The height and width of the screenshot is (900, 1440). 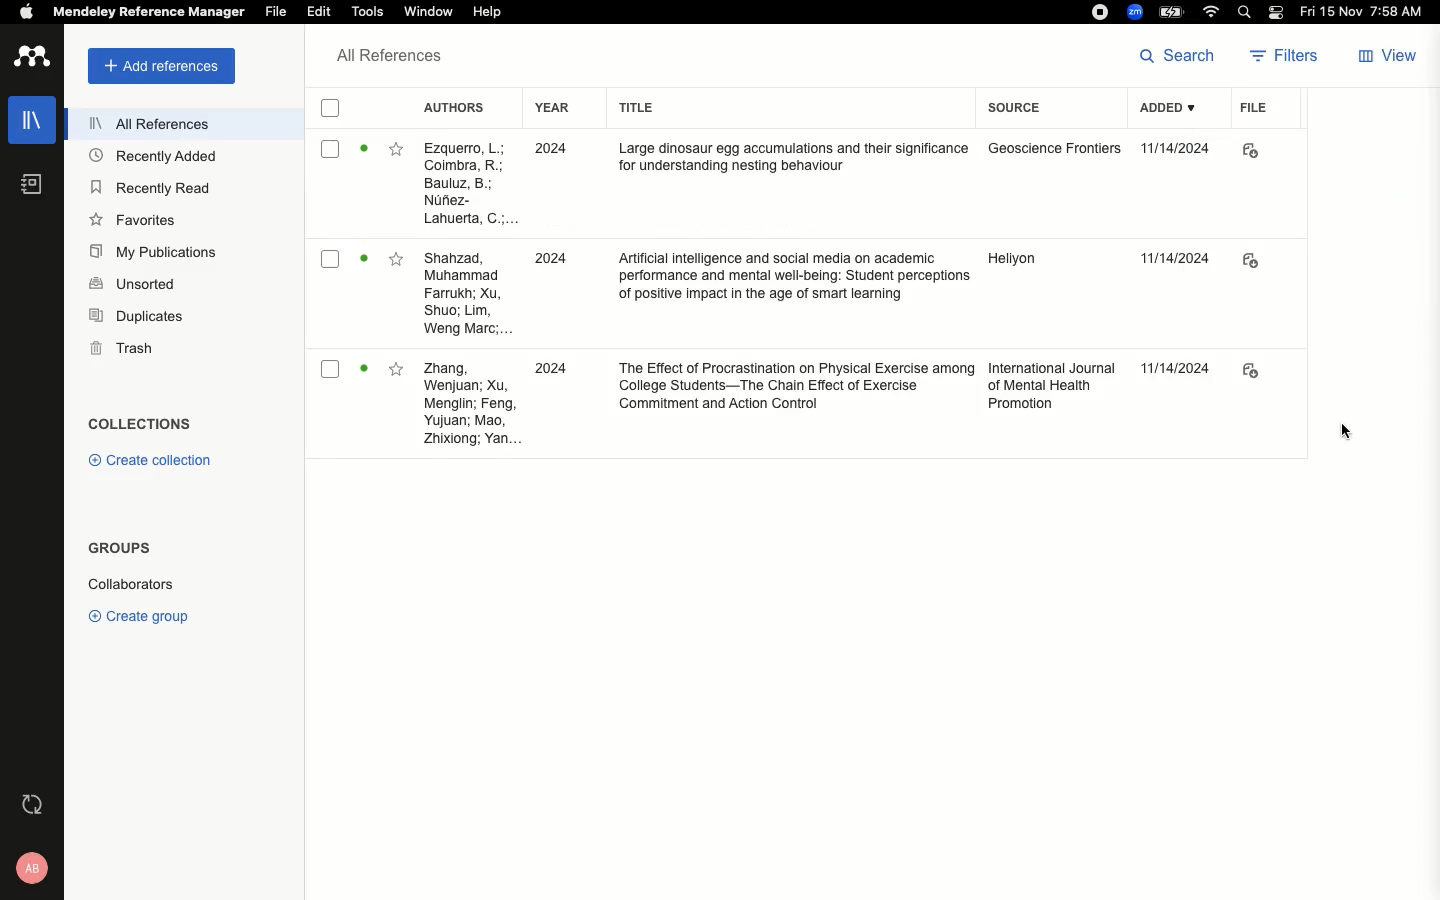 What do you see at coordinates (1133, 12) in the screenshot?
I see `Zoom` at bounding box center [1133, 12].